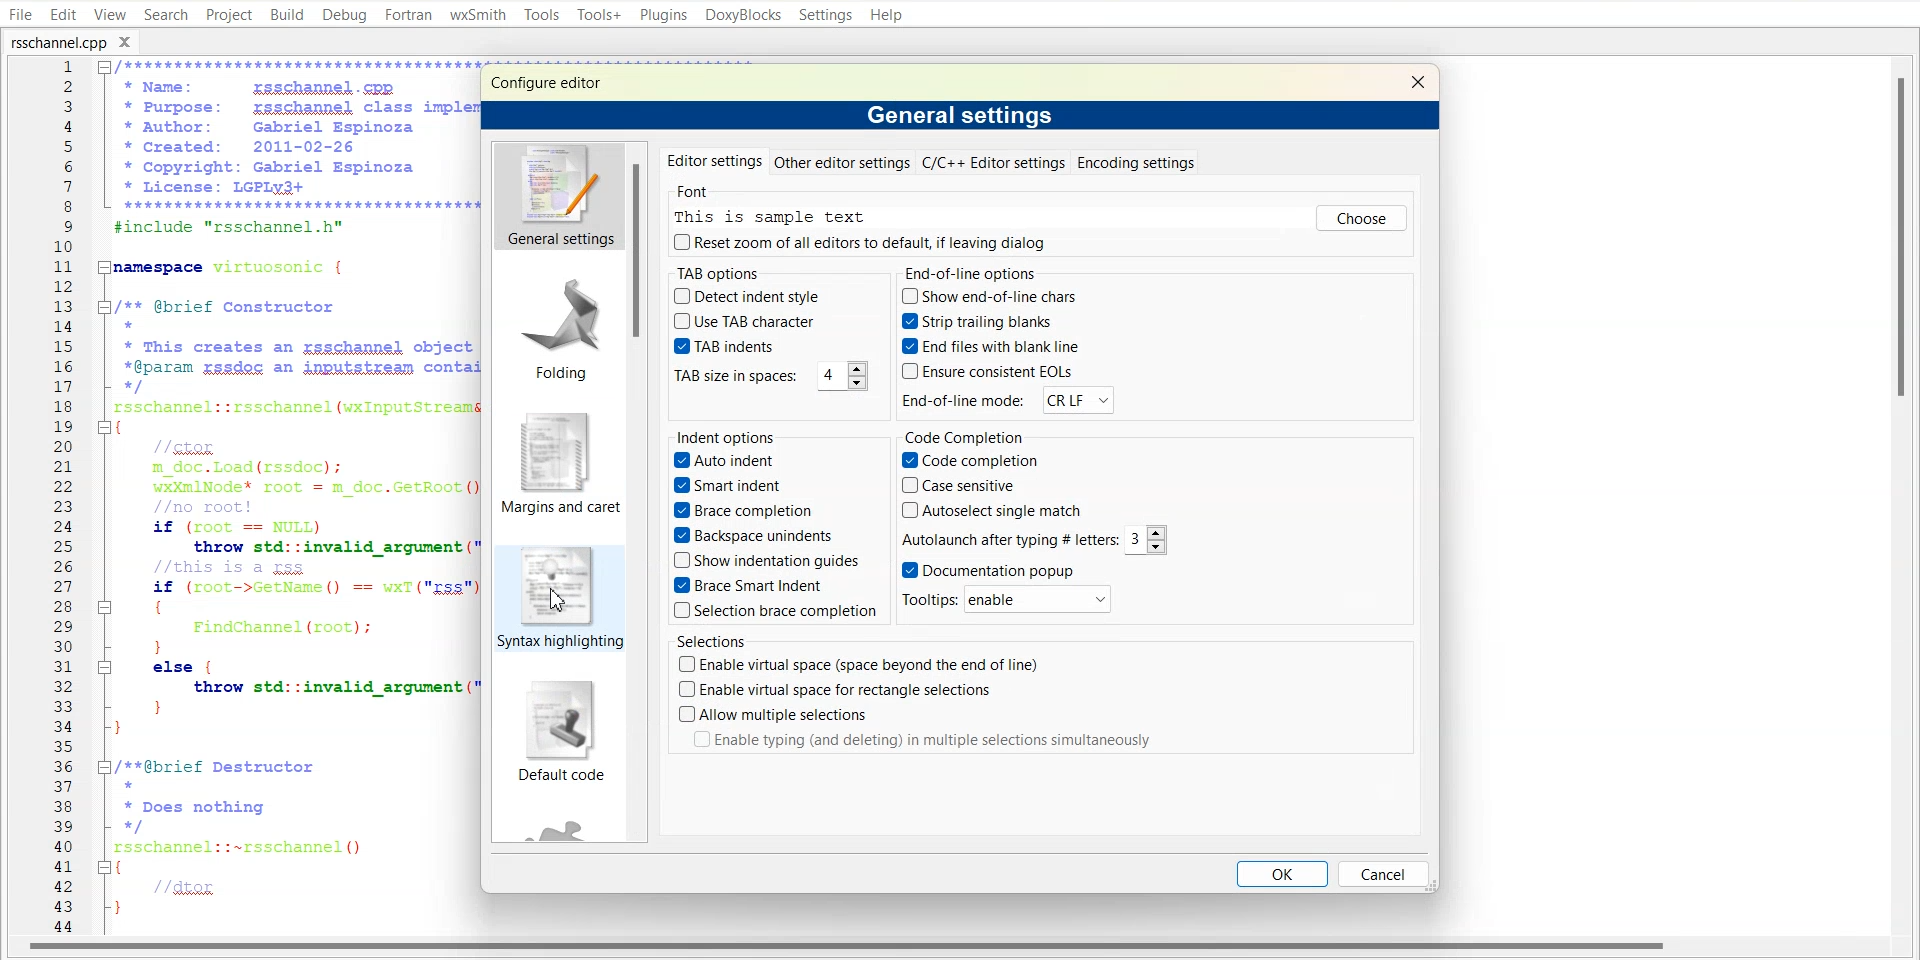 The image size is (1920, 960). Describe the element at coordinates (228, 14) in the screenshot. I see `Project` at that location.